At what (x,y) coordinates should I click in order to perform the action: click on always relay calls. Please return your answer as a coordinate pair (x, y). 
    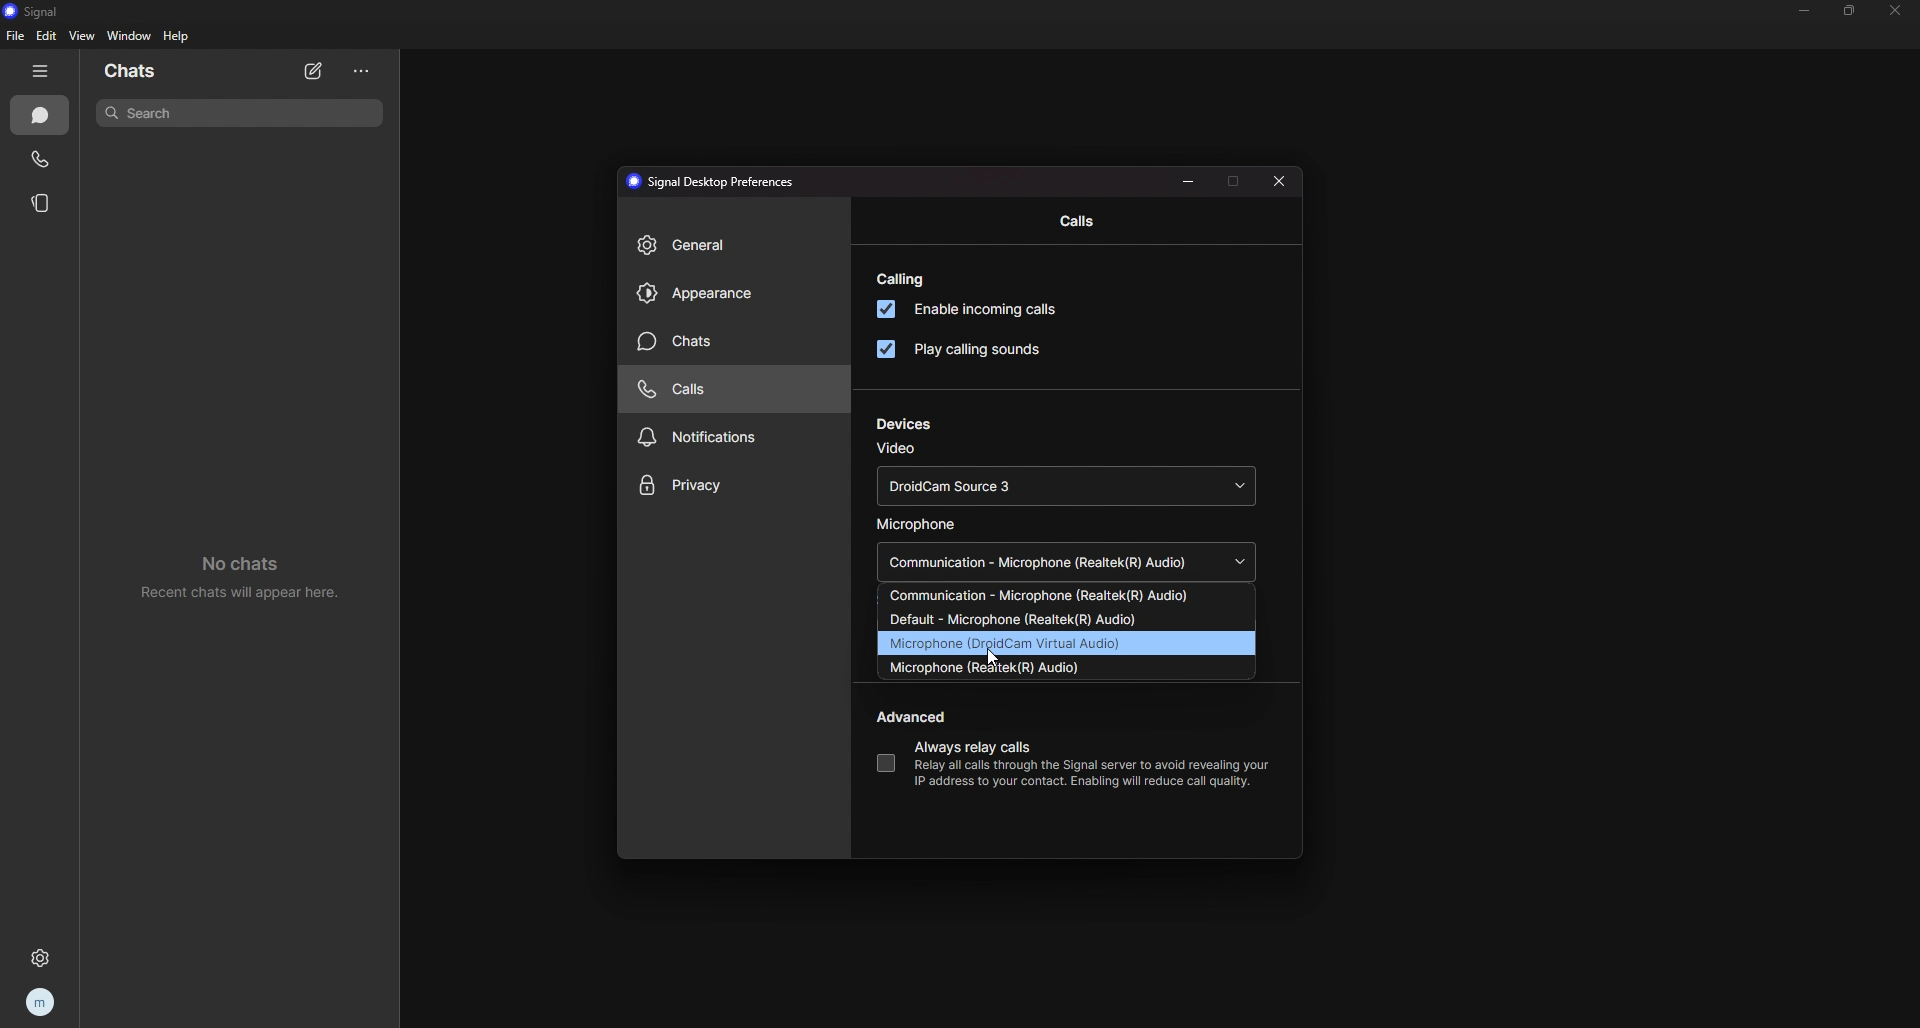
    Looking at the image, I should click on (982, 746).